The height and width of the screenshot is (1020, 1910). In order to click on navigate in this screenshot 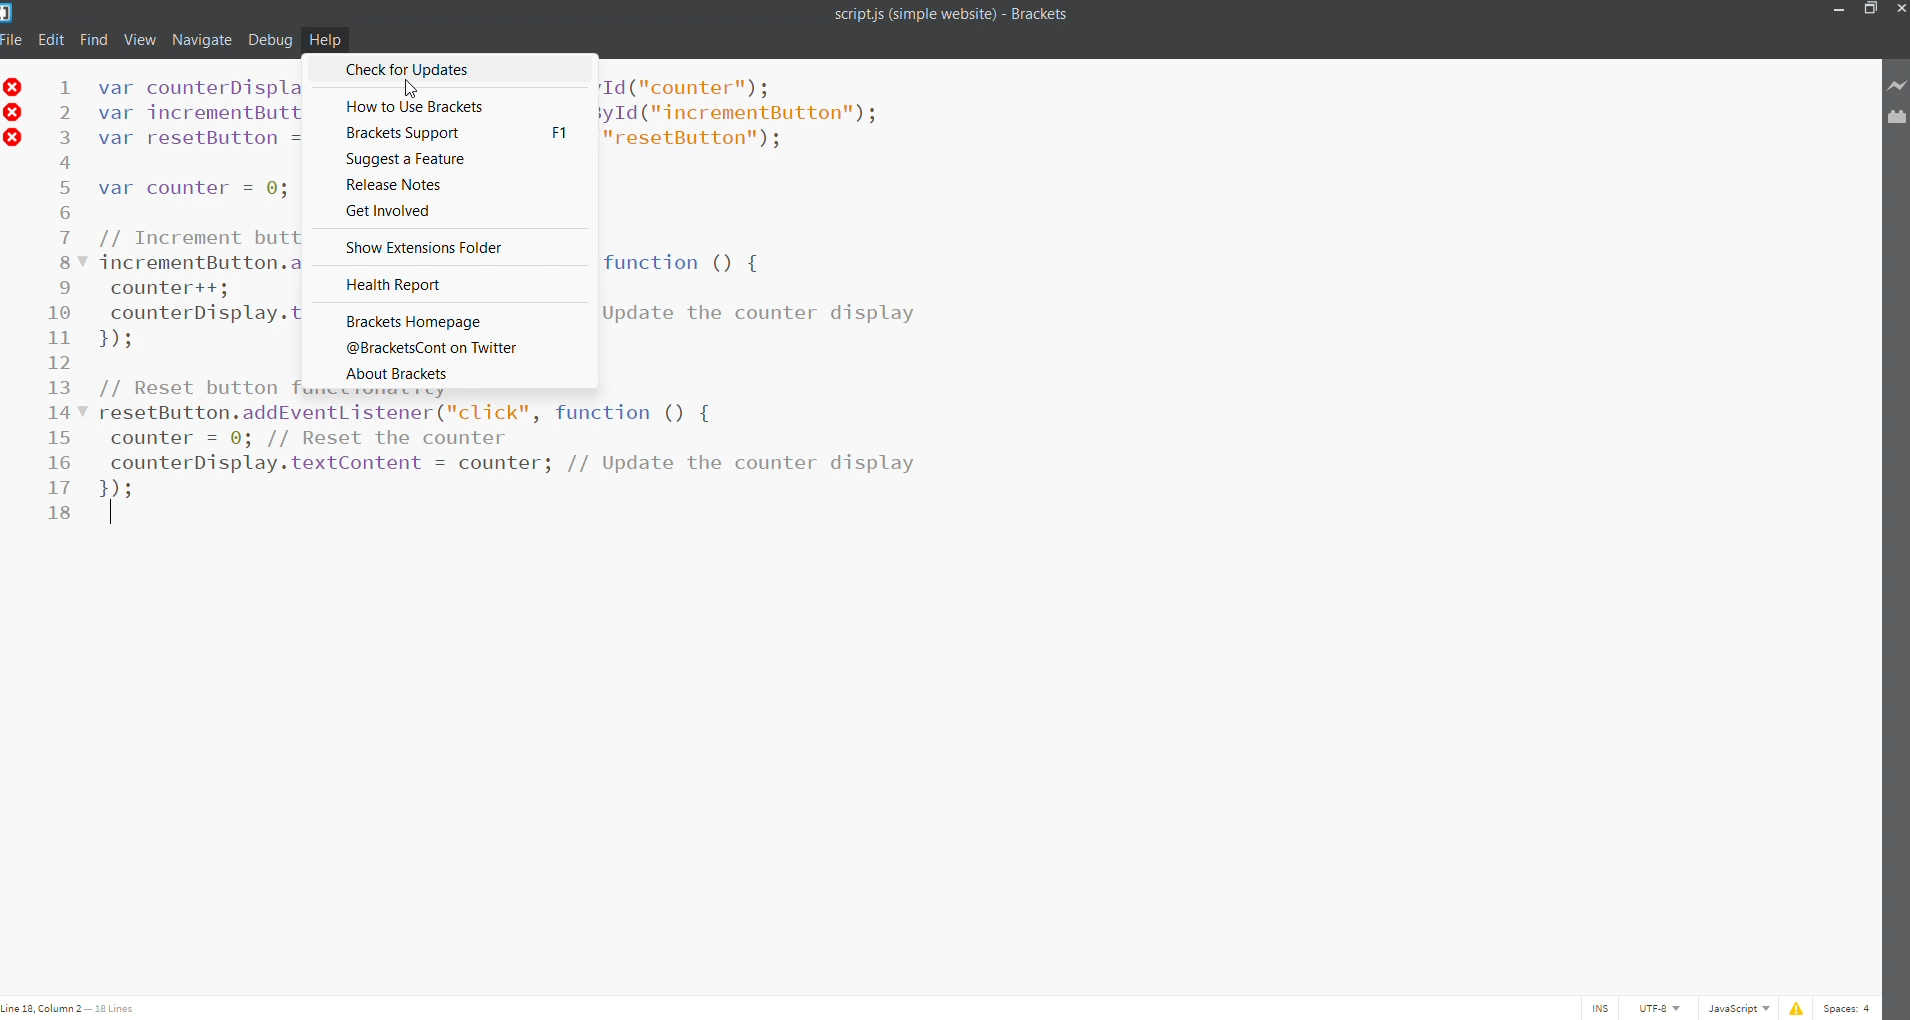, I will do `click(203, 38)`.